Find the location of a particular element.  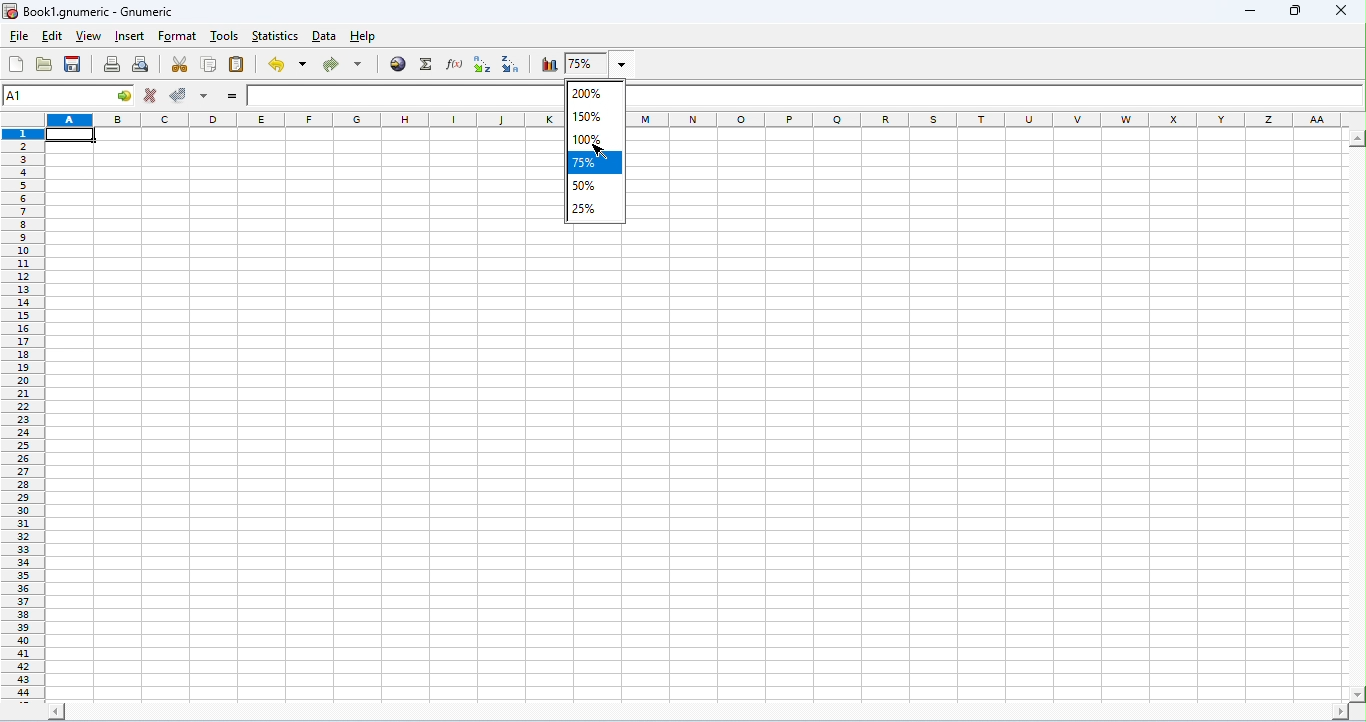

150% is located at coordinates (593, 117).